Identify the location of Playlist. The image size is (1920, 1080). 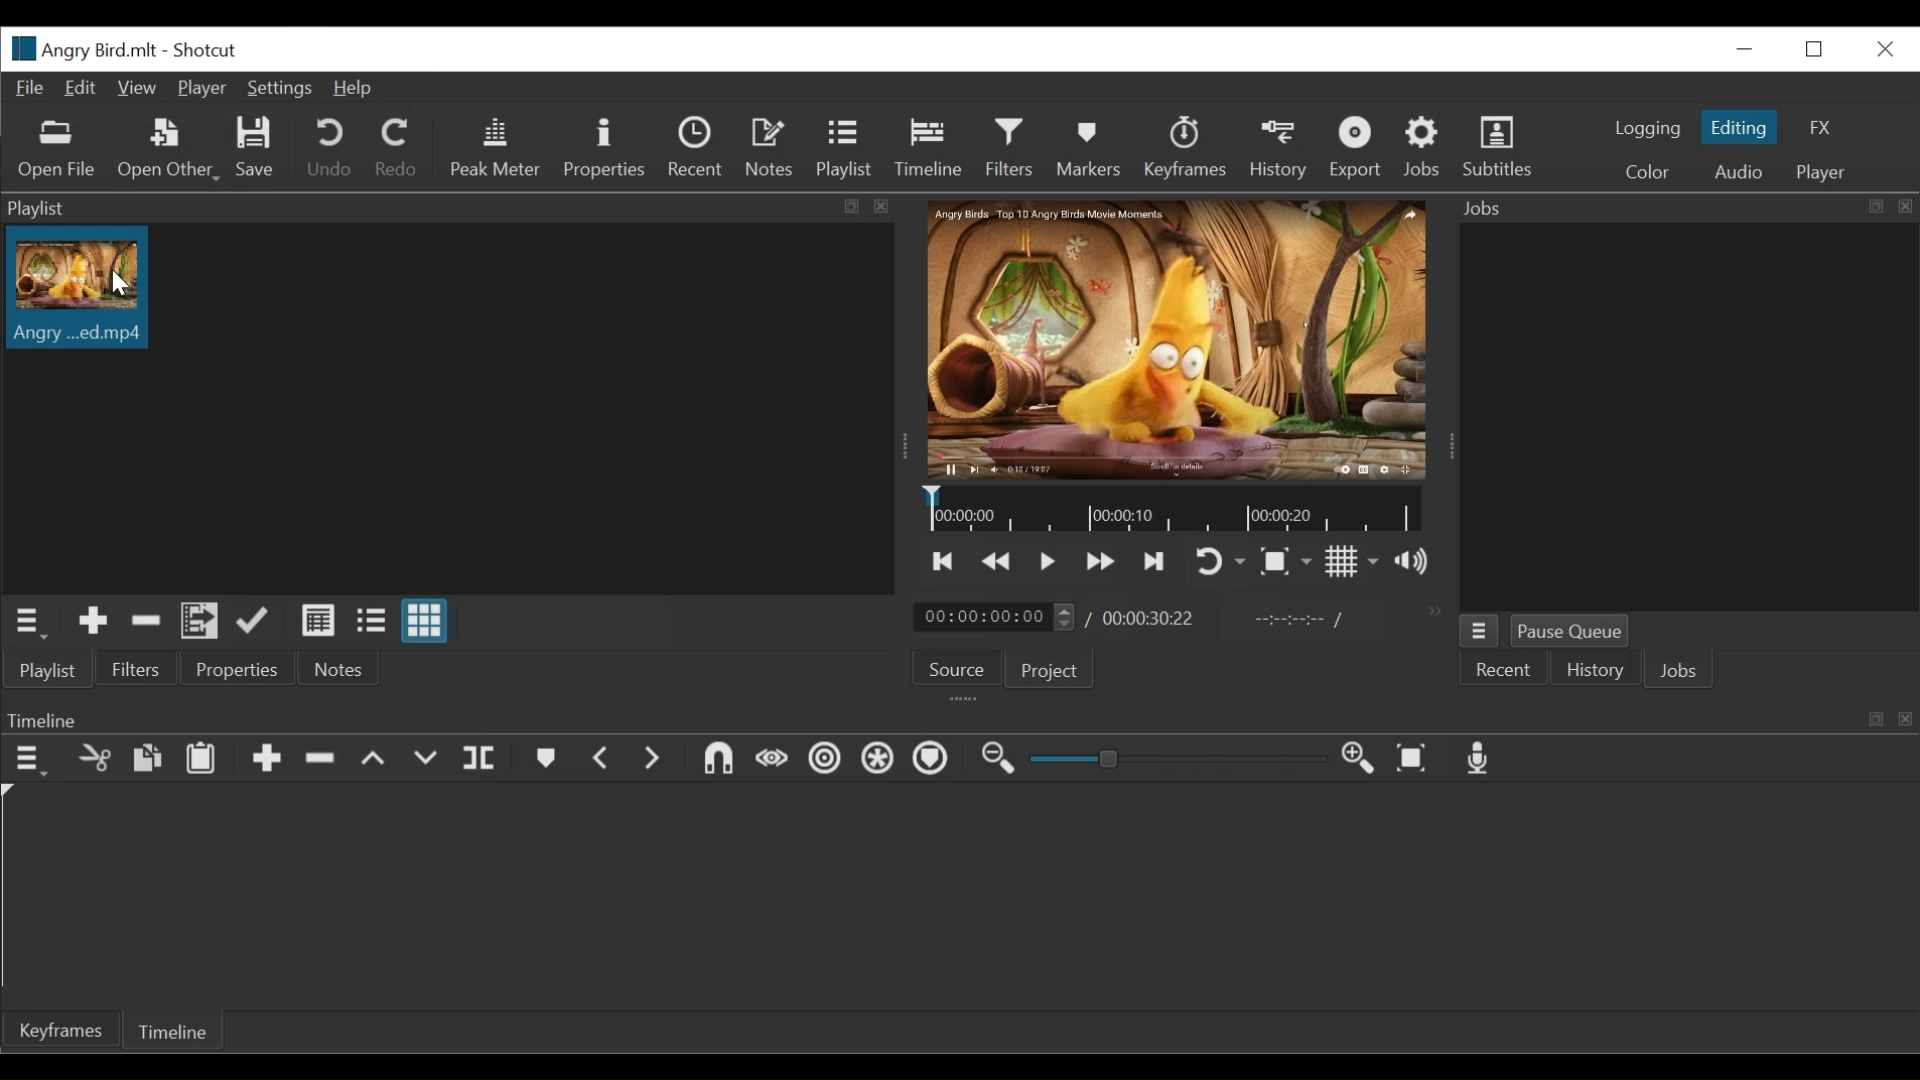
(45, 670).